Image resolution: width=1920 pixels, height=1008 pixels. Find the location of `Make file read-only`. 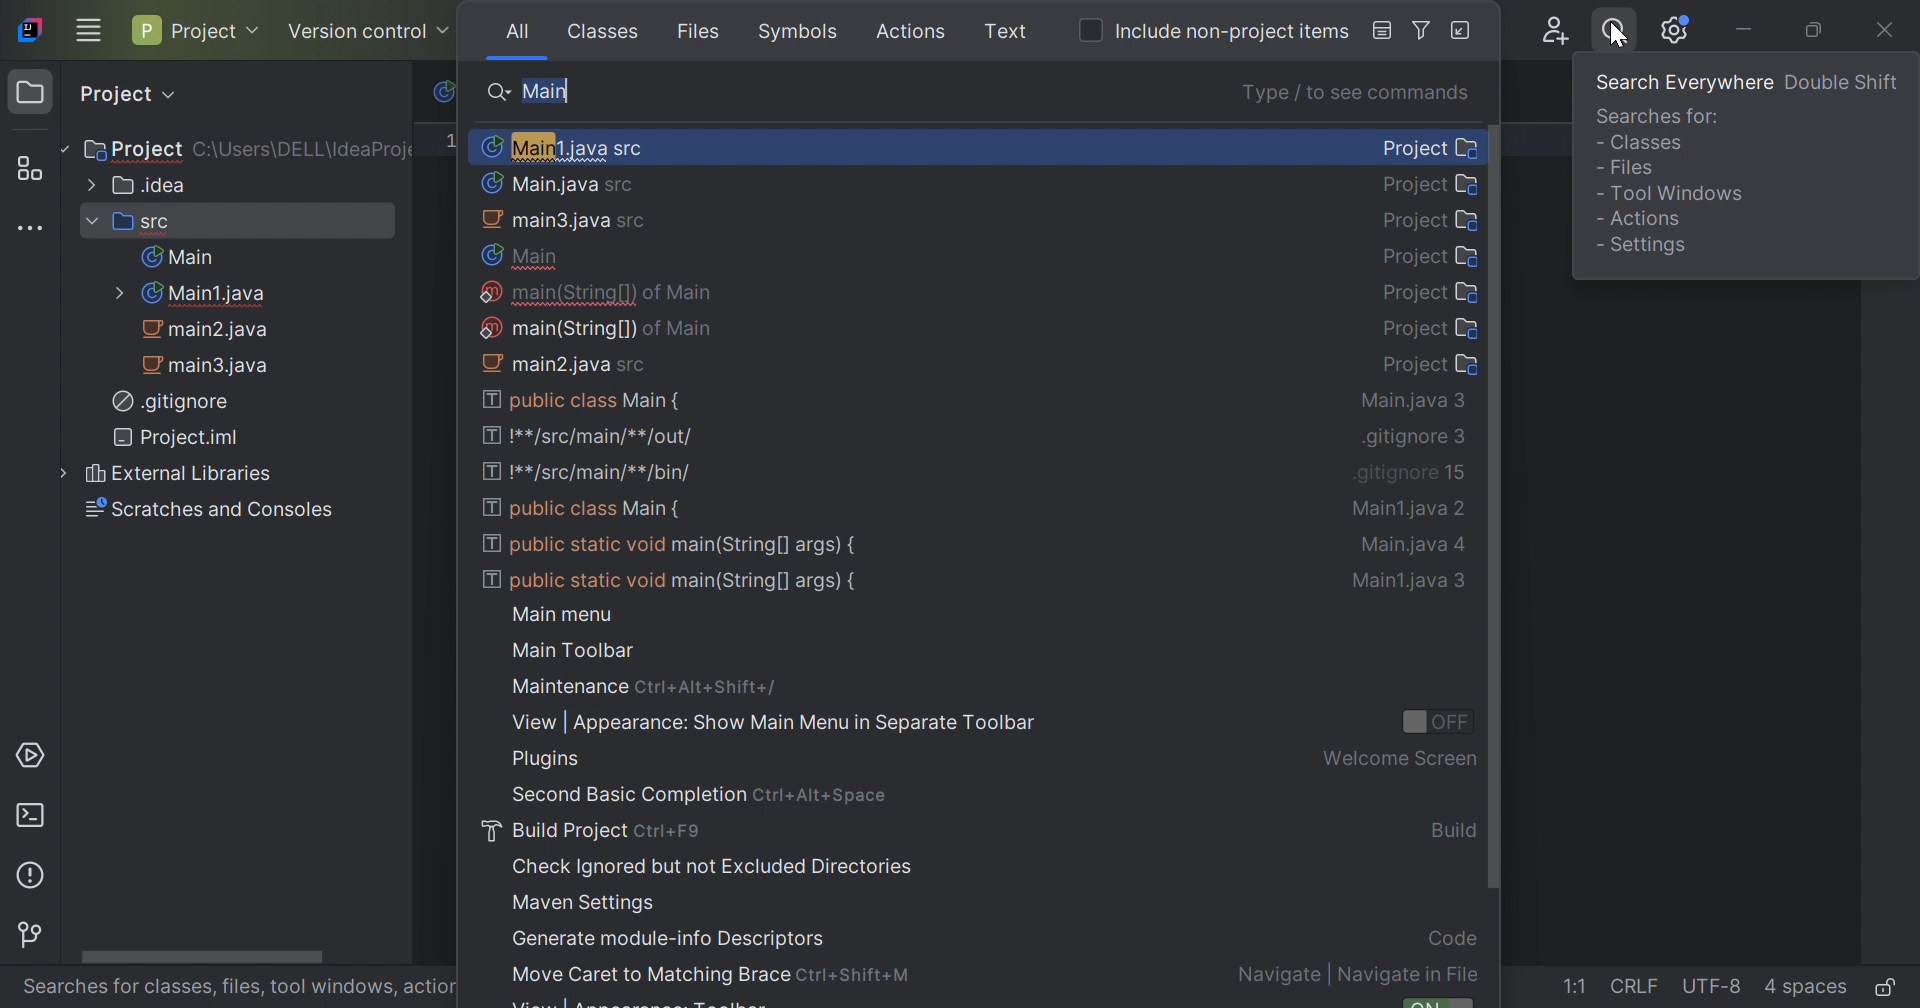

Make file read-only is located at coordinates (1890, 991).